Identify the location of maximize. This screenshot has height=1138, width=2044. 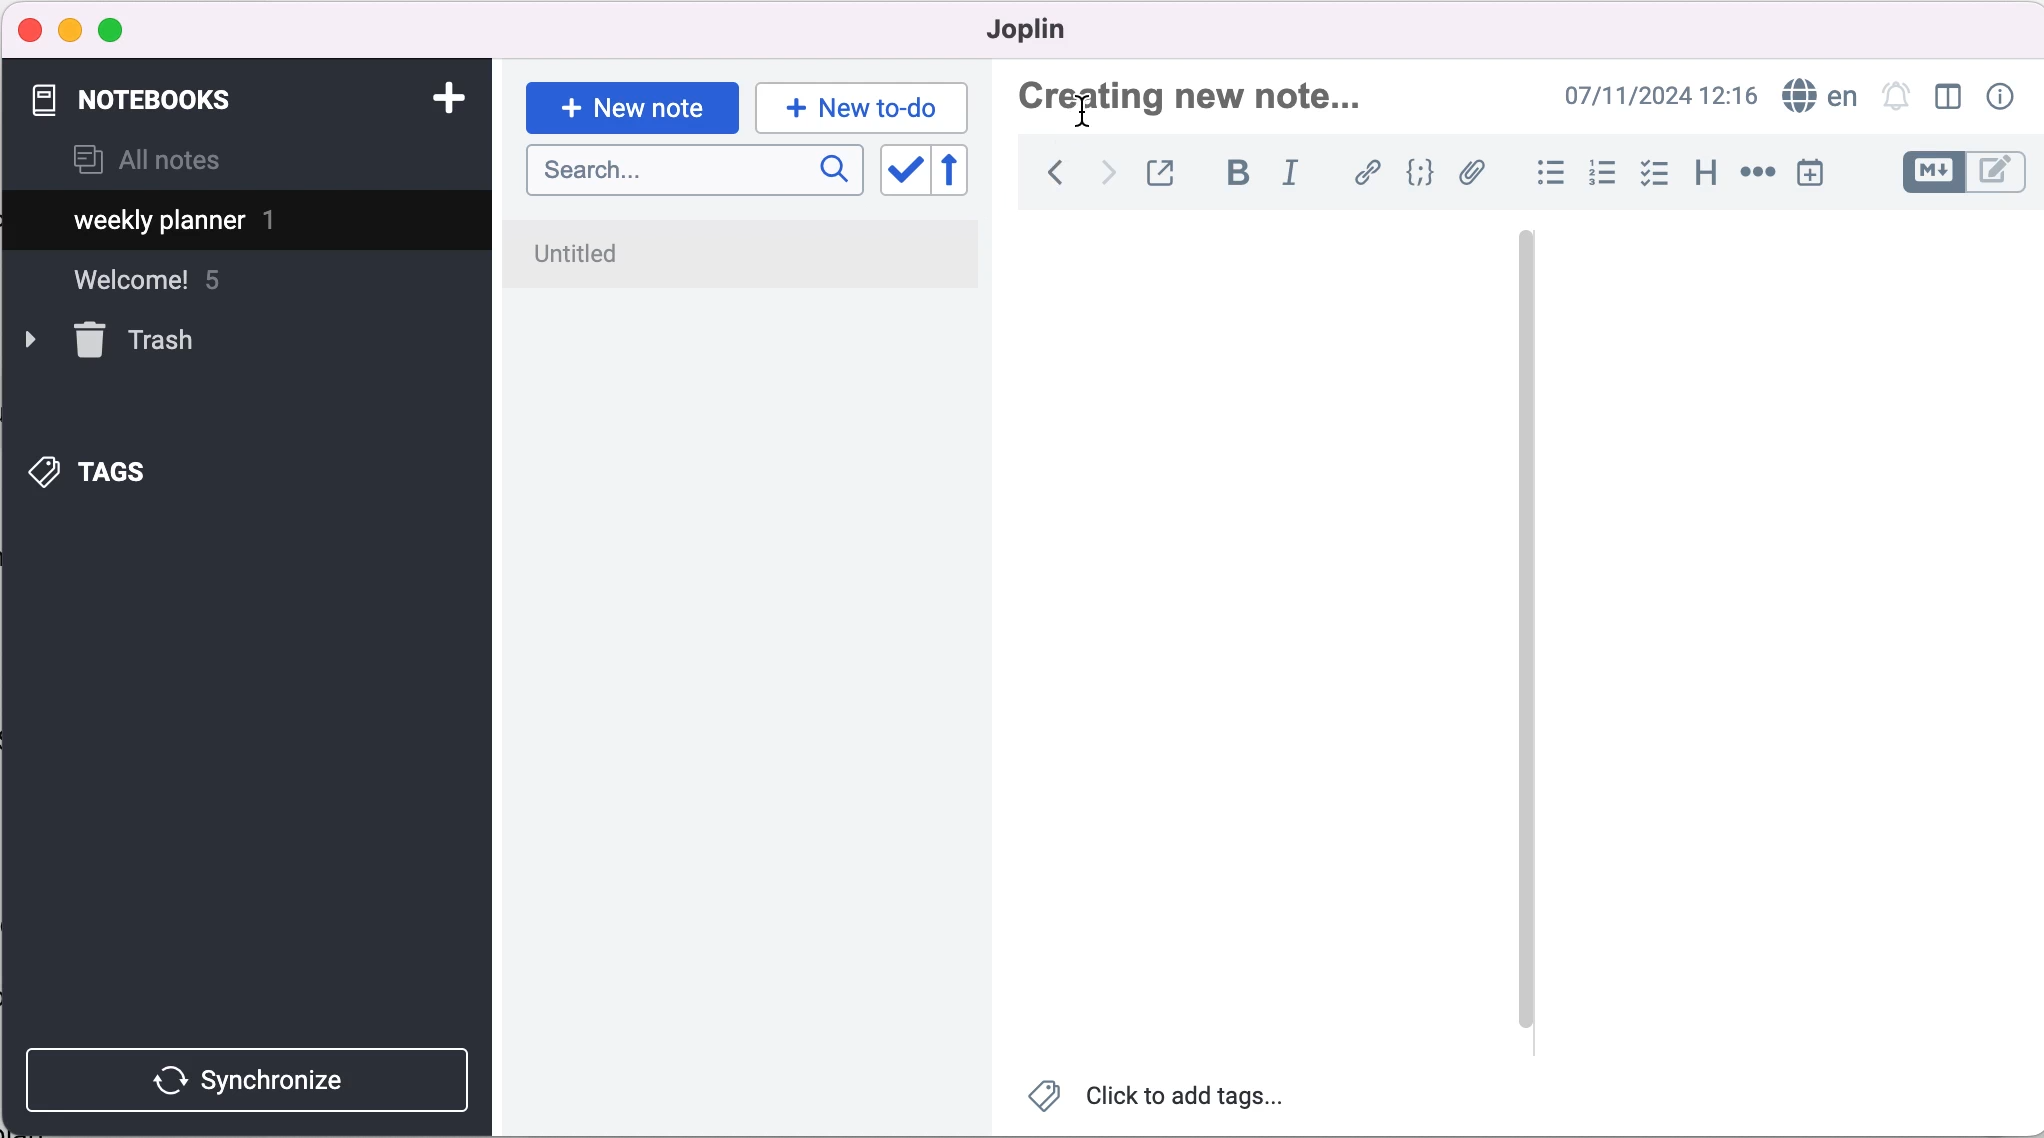
(115, 31).